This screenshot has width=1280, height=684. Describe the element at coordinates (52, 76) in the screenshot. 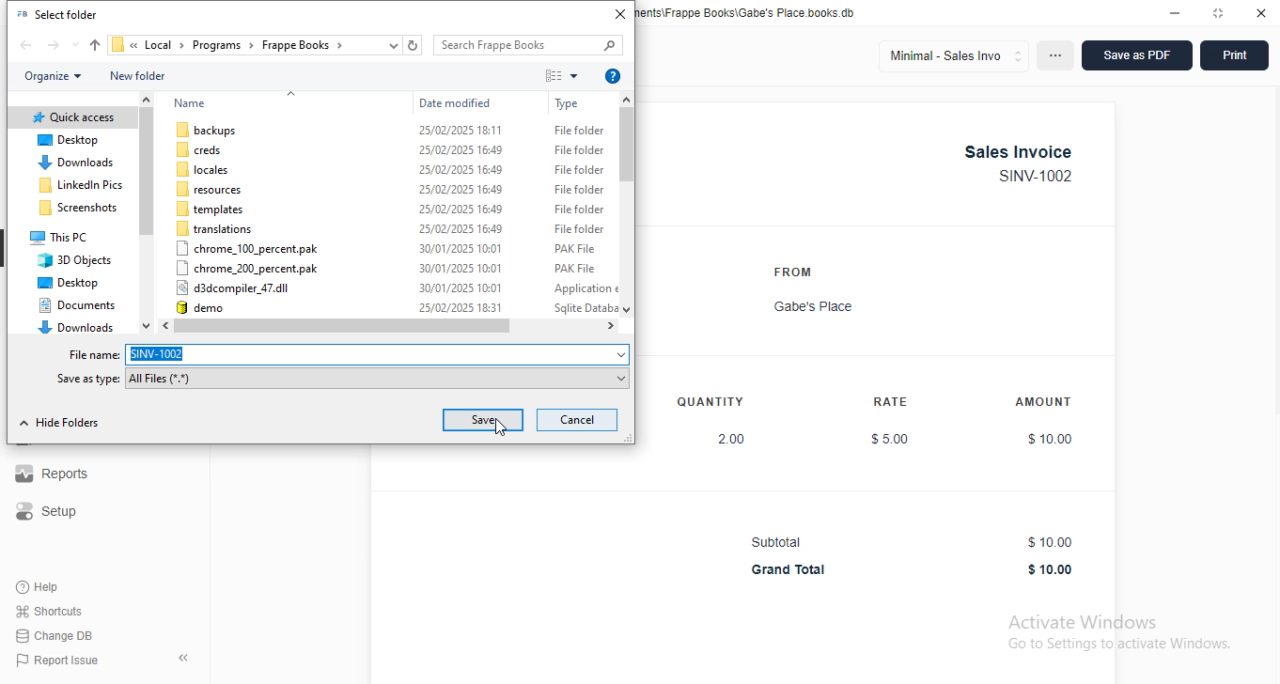

I see `organize` at that location.